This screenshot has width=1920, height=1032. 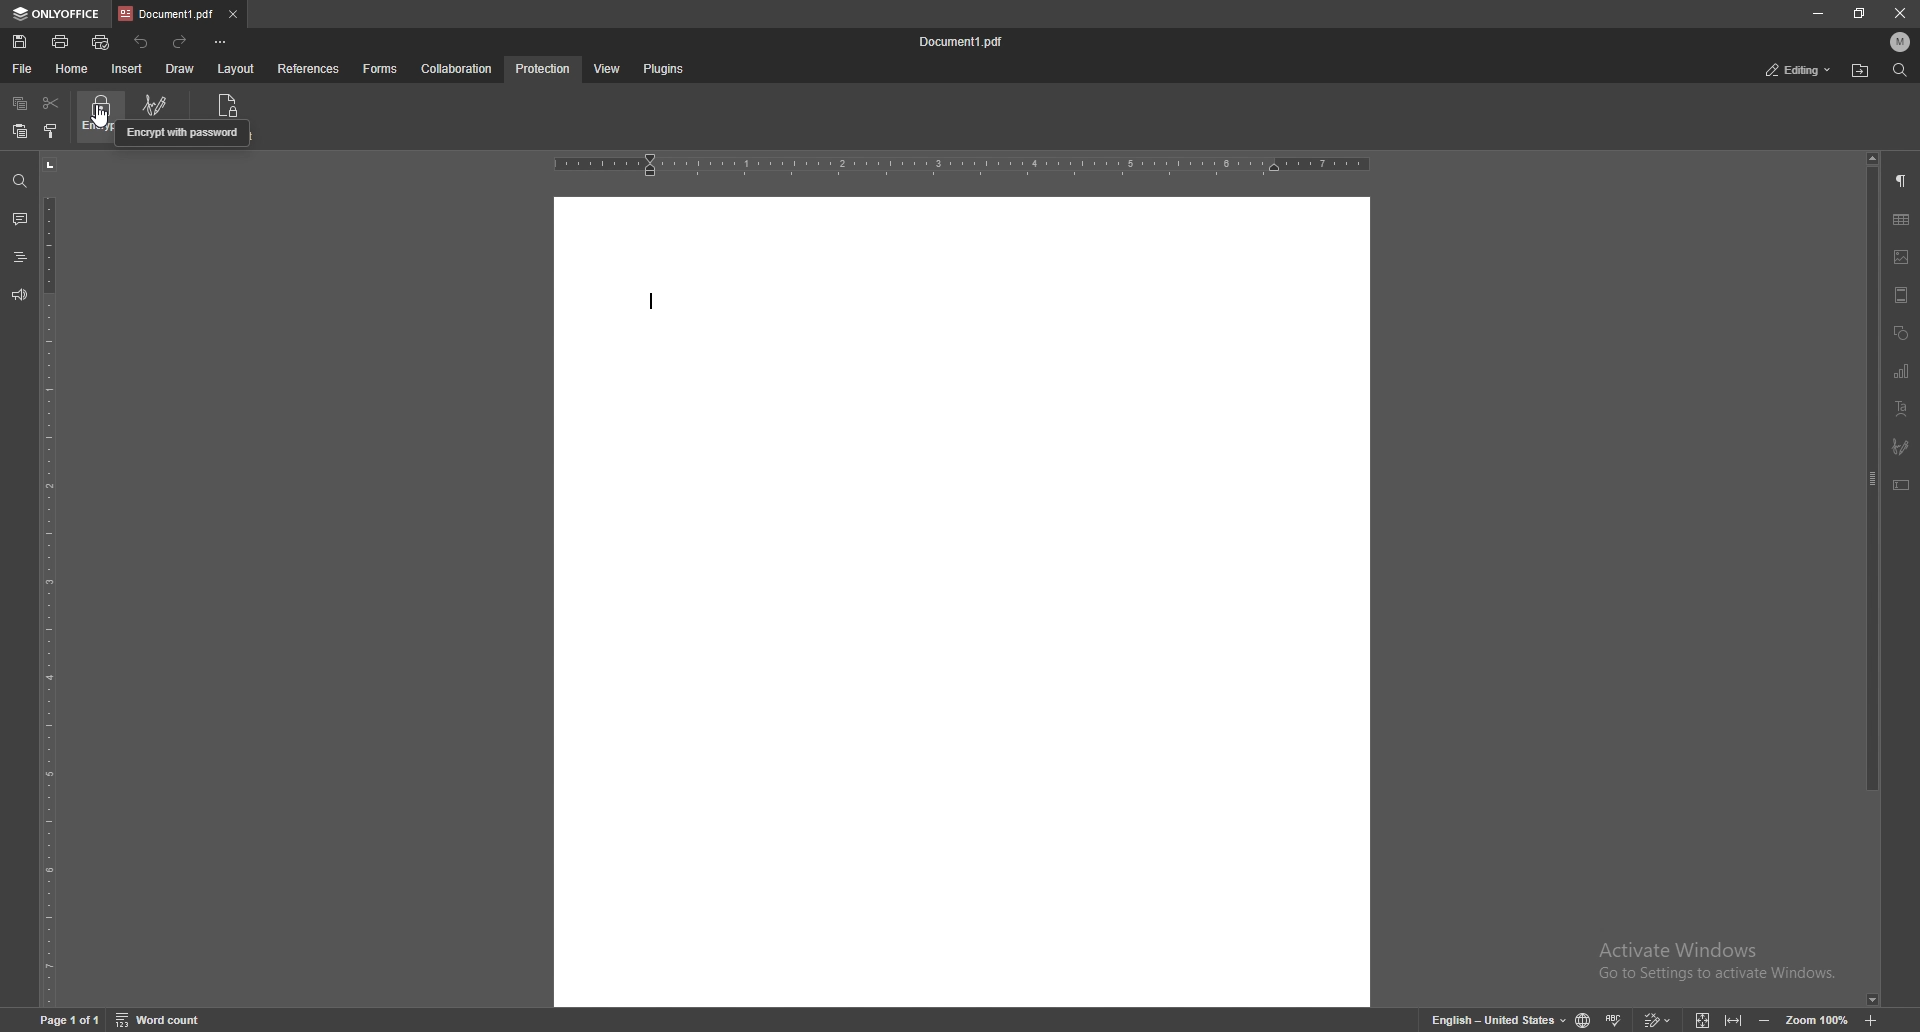 I want to click on resize, so click(x=1862, y=14).